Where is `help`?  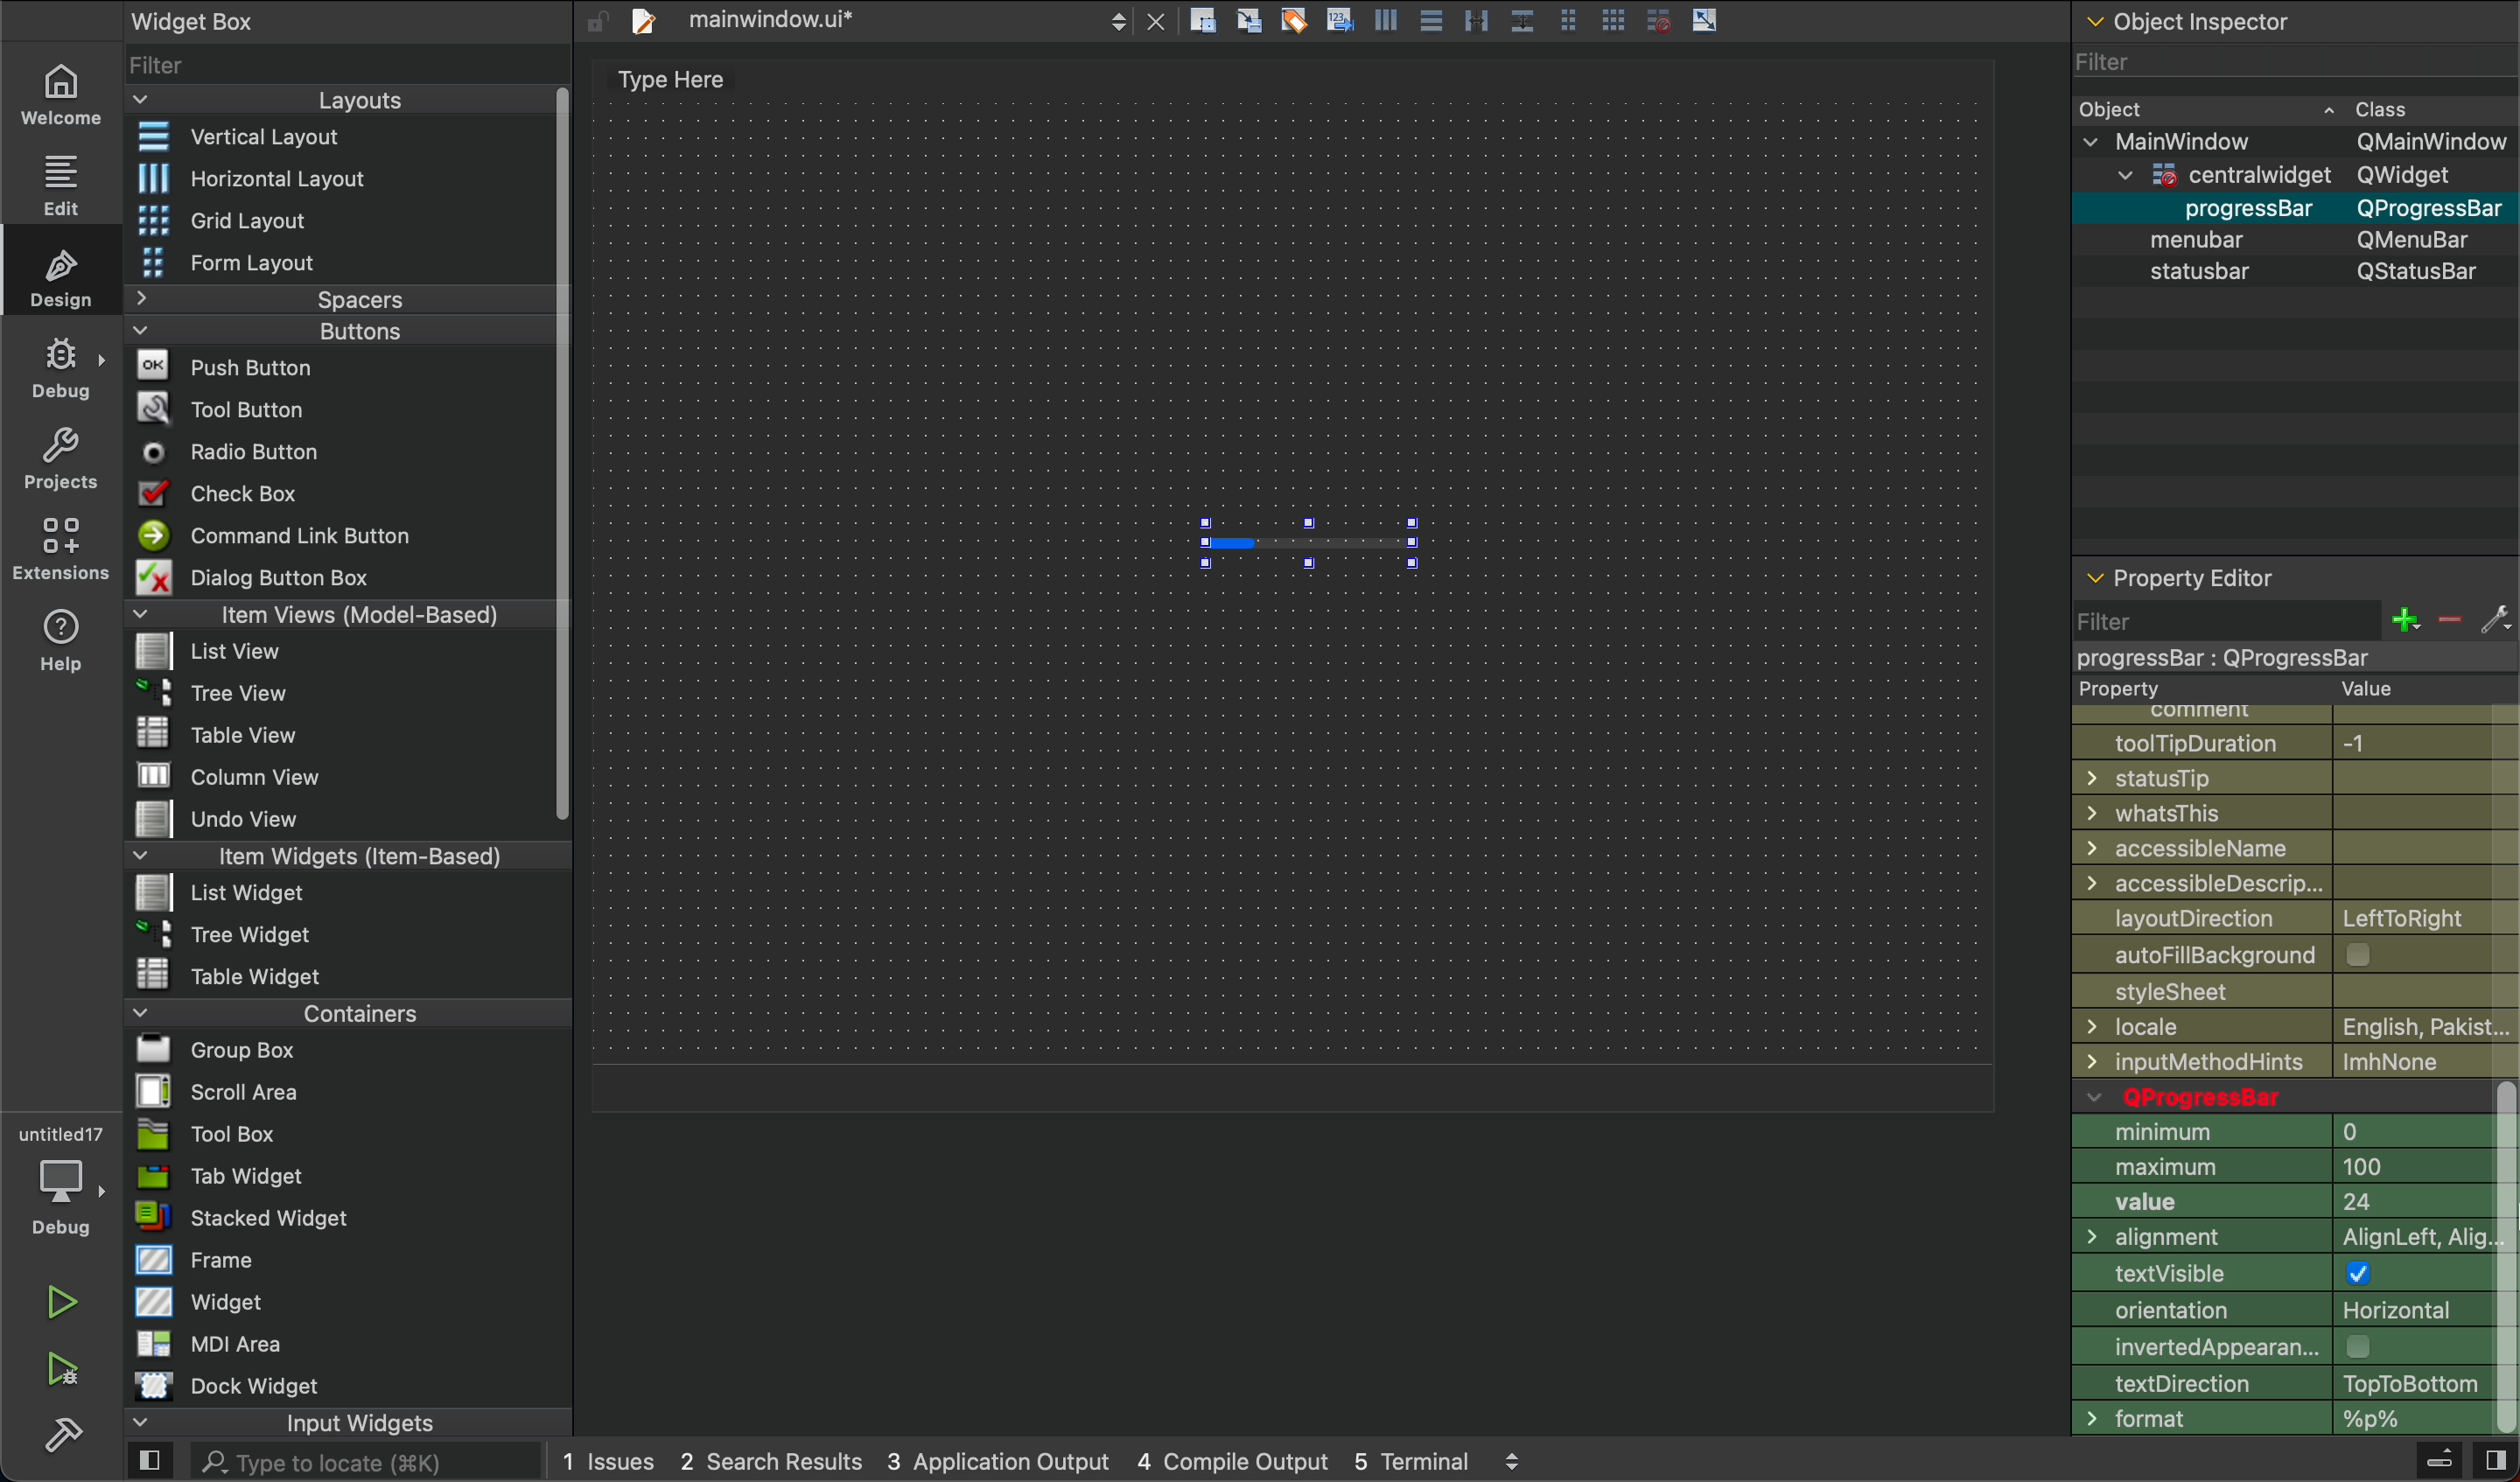
help is located at coordinates (63, 639).